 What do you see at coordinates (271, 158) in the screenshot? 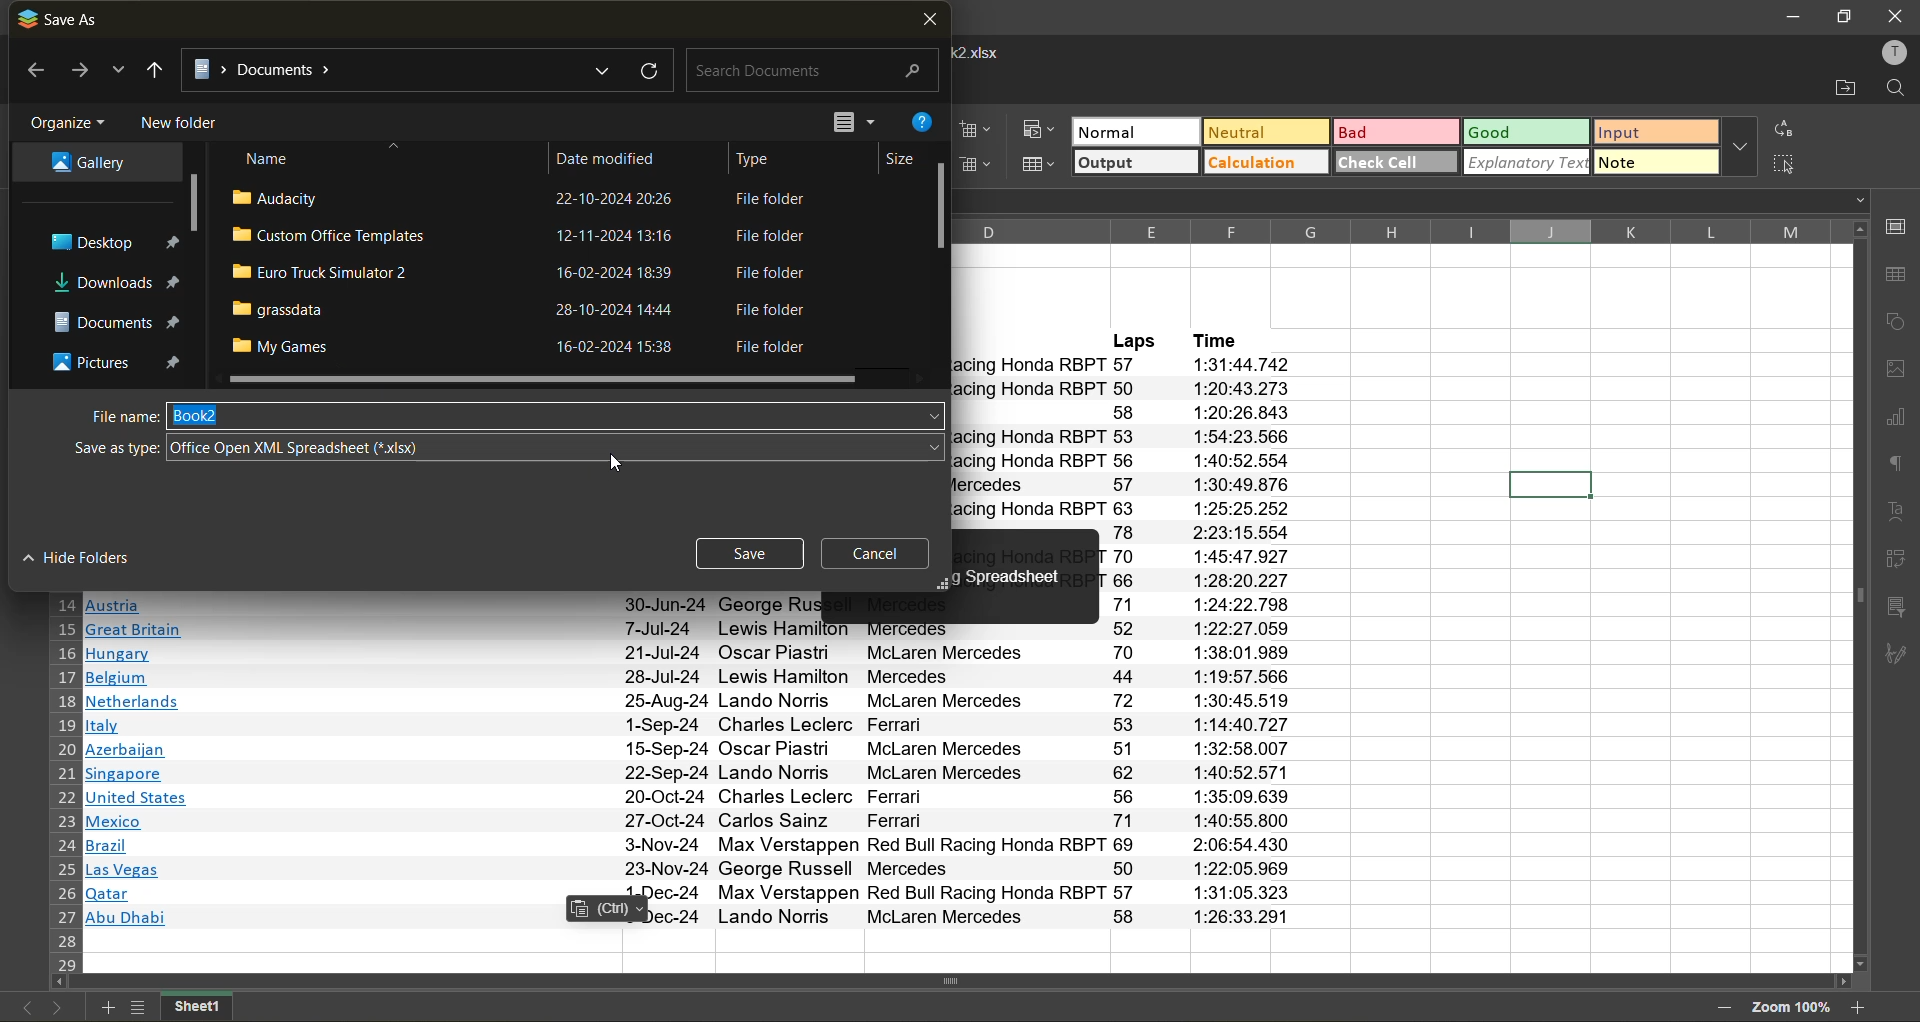
I see `name` at bounding box center [271, 158].